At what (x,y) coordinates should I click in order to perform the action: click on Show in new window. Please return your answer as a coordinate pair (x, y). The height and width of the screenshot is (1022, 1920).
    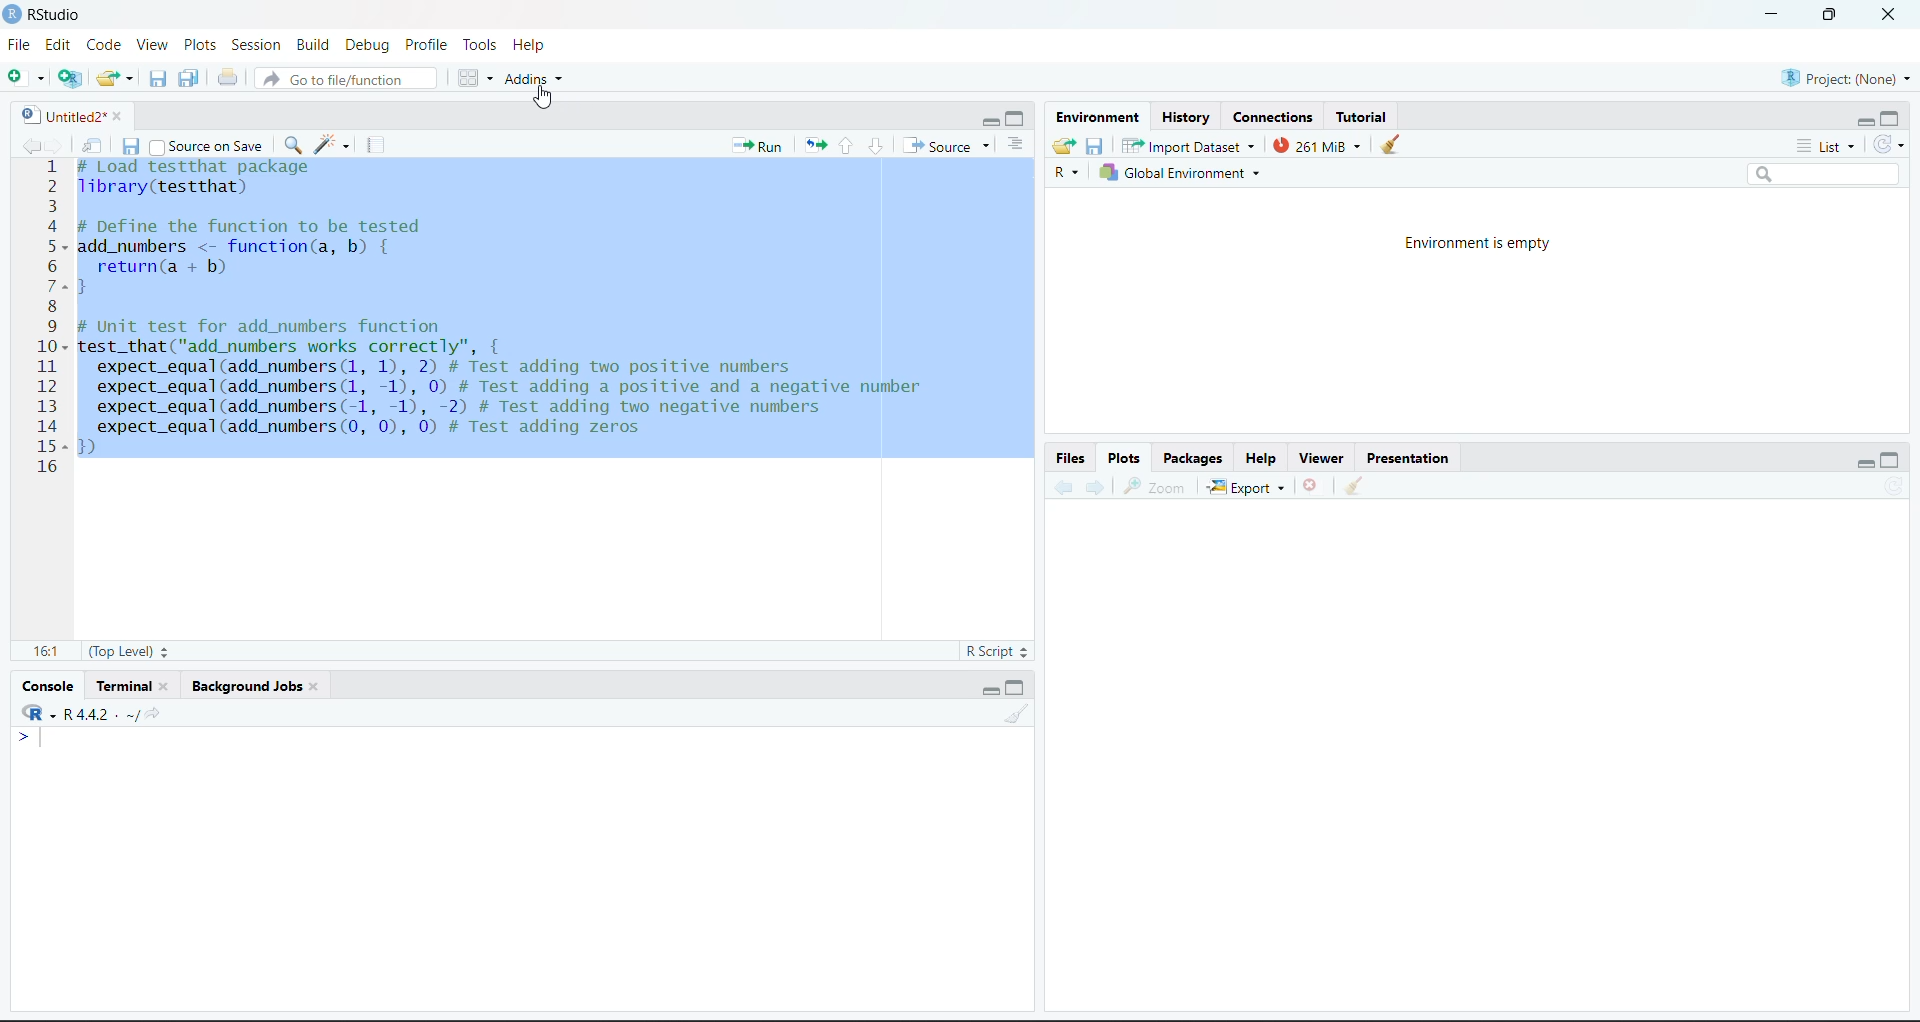
    Looking at the image, I should click on (93, 146).